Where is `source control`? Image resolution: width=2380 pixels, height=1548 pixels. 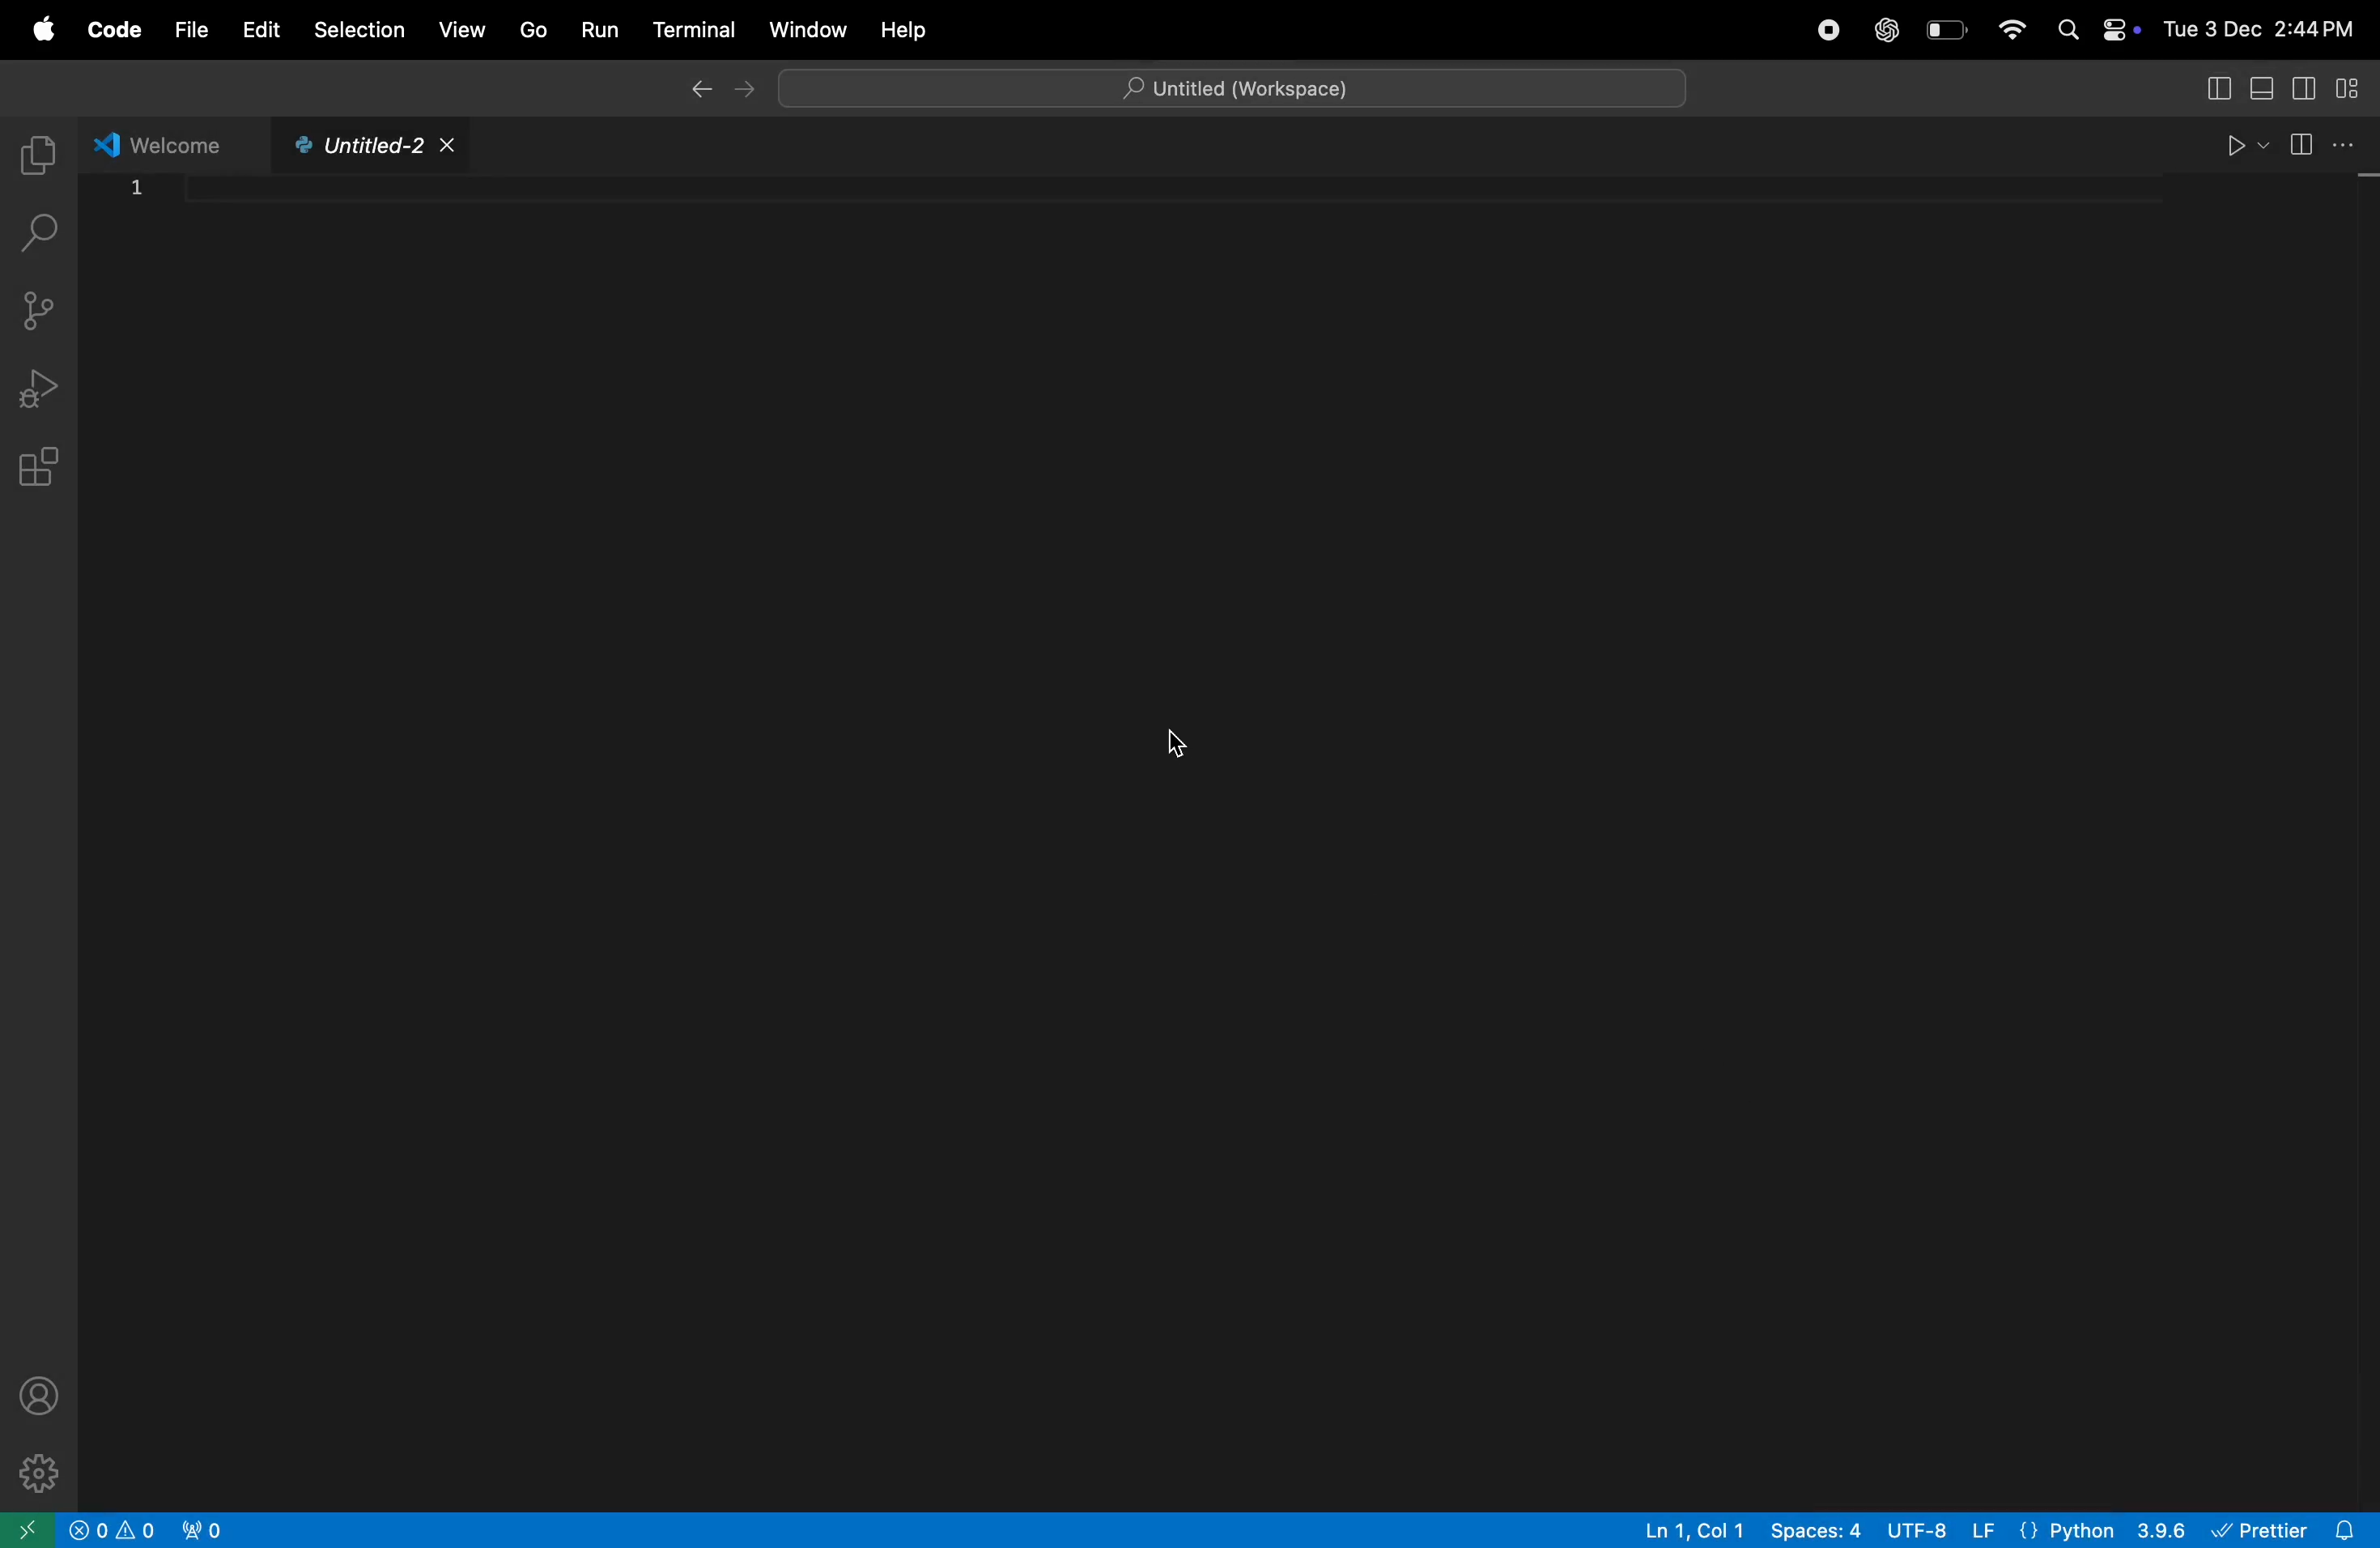 source control is located at coordinates (42, 308).